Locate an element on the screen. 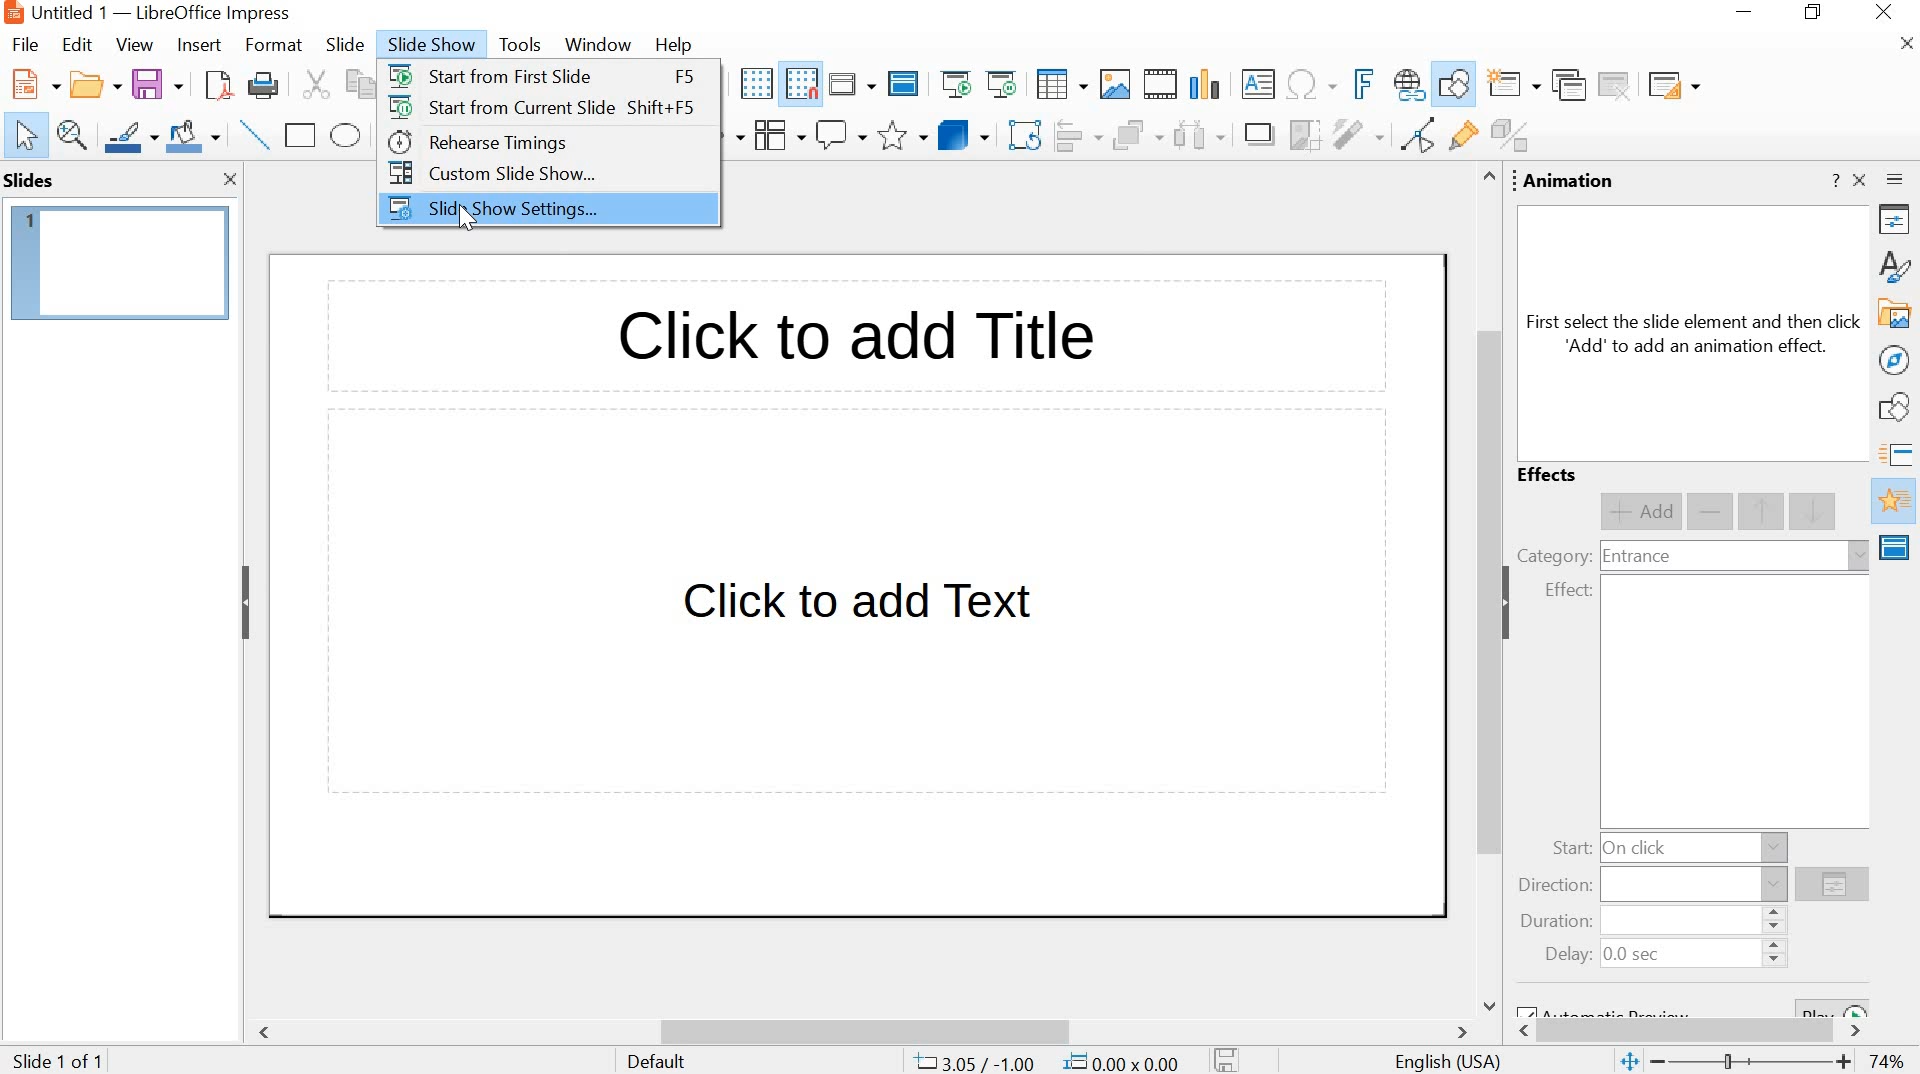 This screenshot has height=1074, width=1920. 0.0 sec is located at coordinates (1634, 956).